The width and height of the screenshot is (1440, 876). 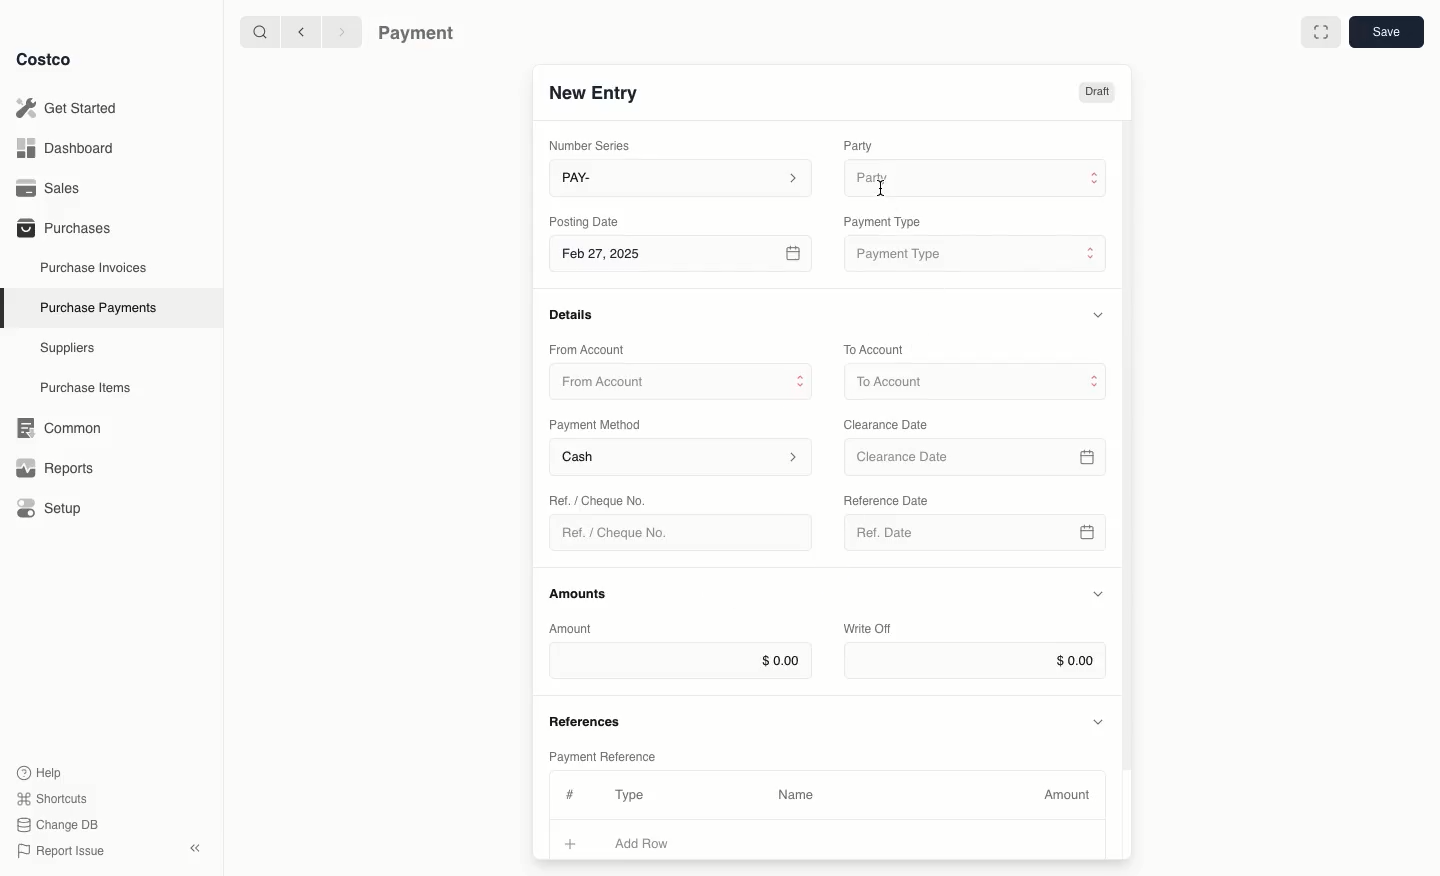 What do you see at coordinates (574, 628) in the screenshot?
I see `Amount` at bounding box center [574, 628].